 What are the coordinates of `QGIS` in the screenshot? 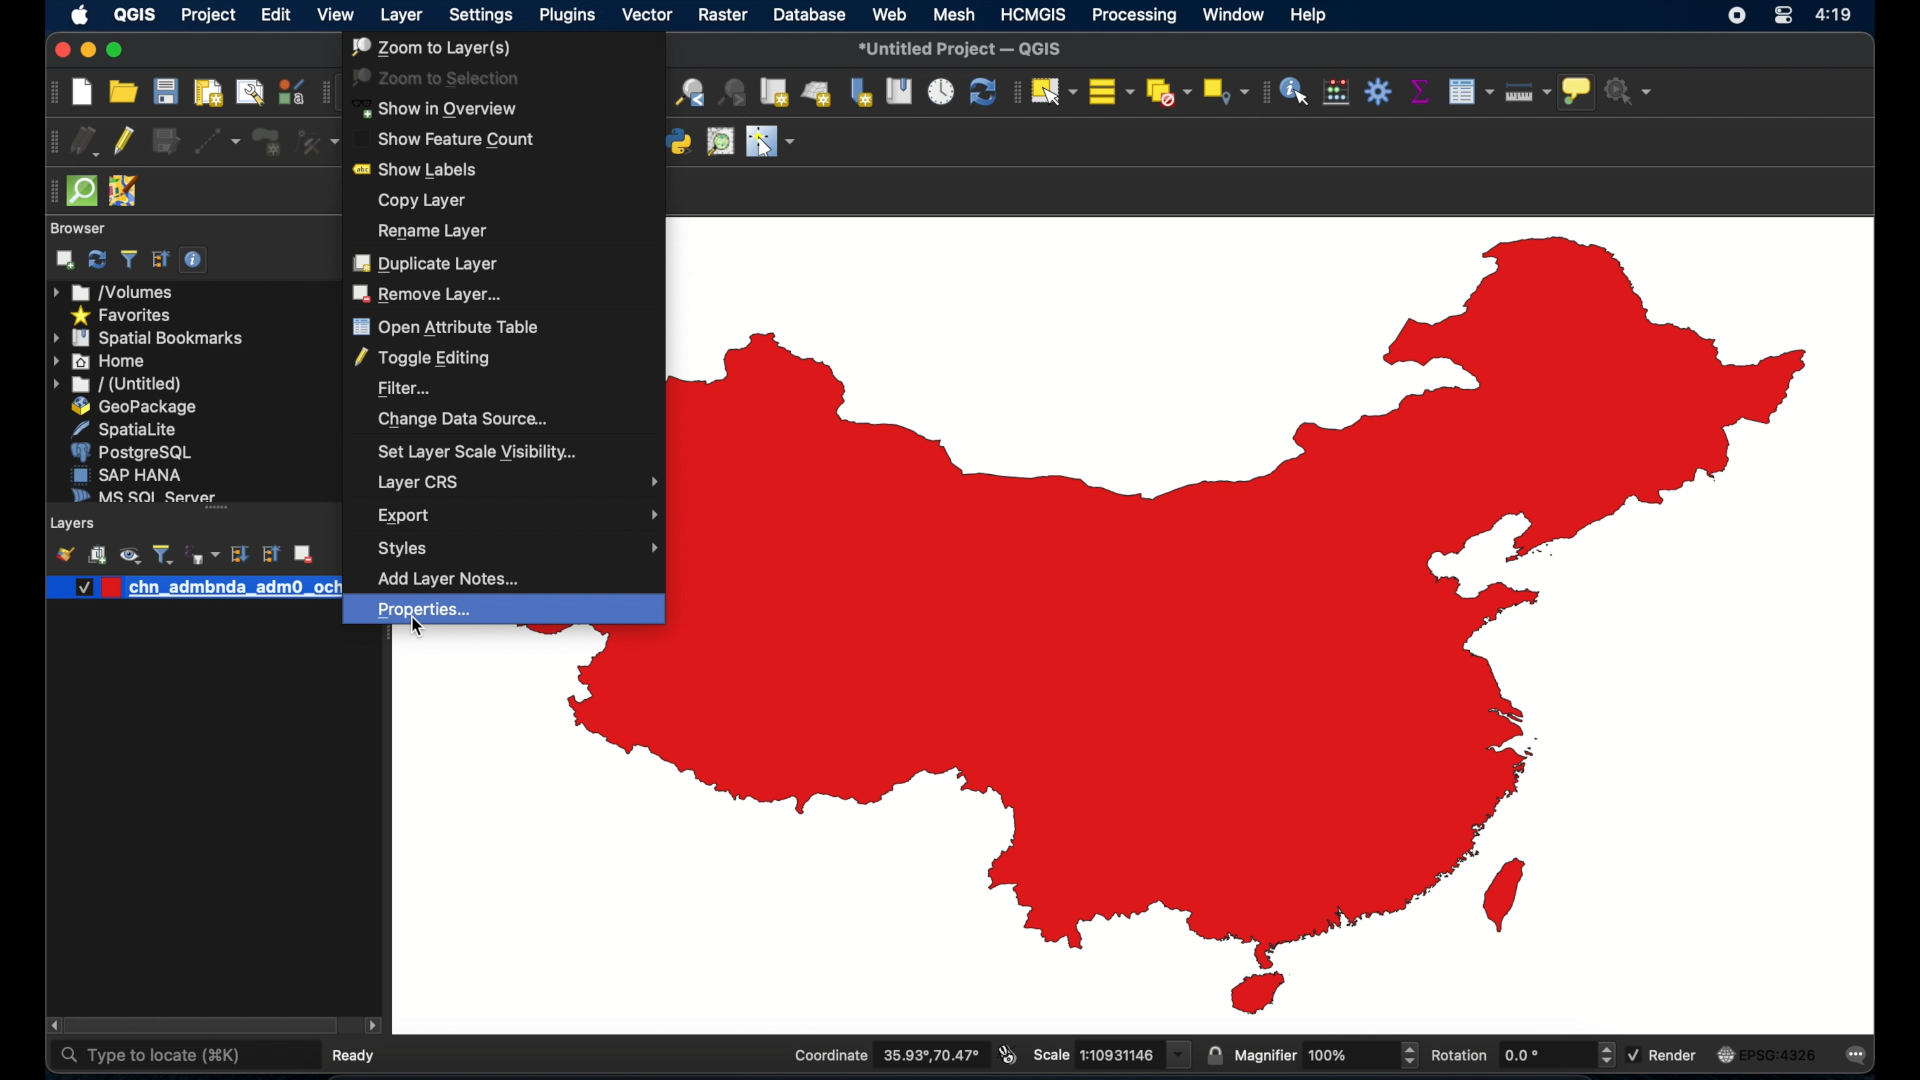 It's located at (134, 17).